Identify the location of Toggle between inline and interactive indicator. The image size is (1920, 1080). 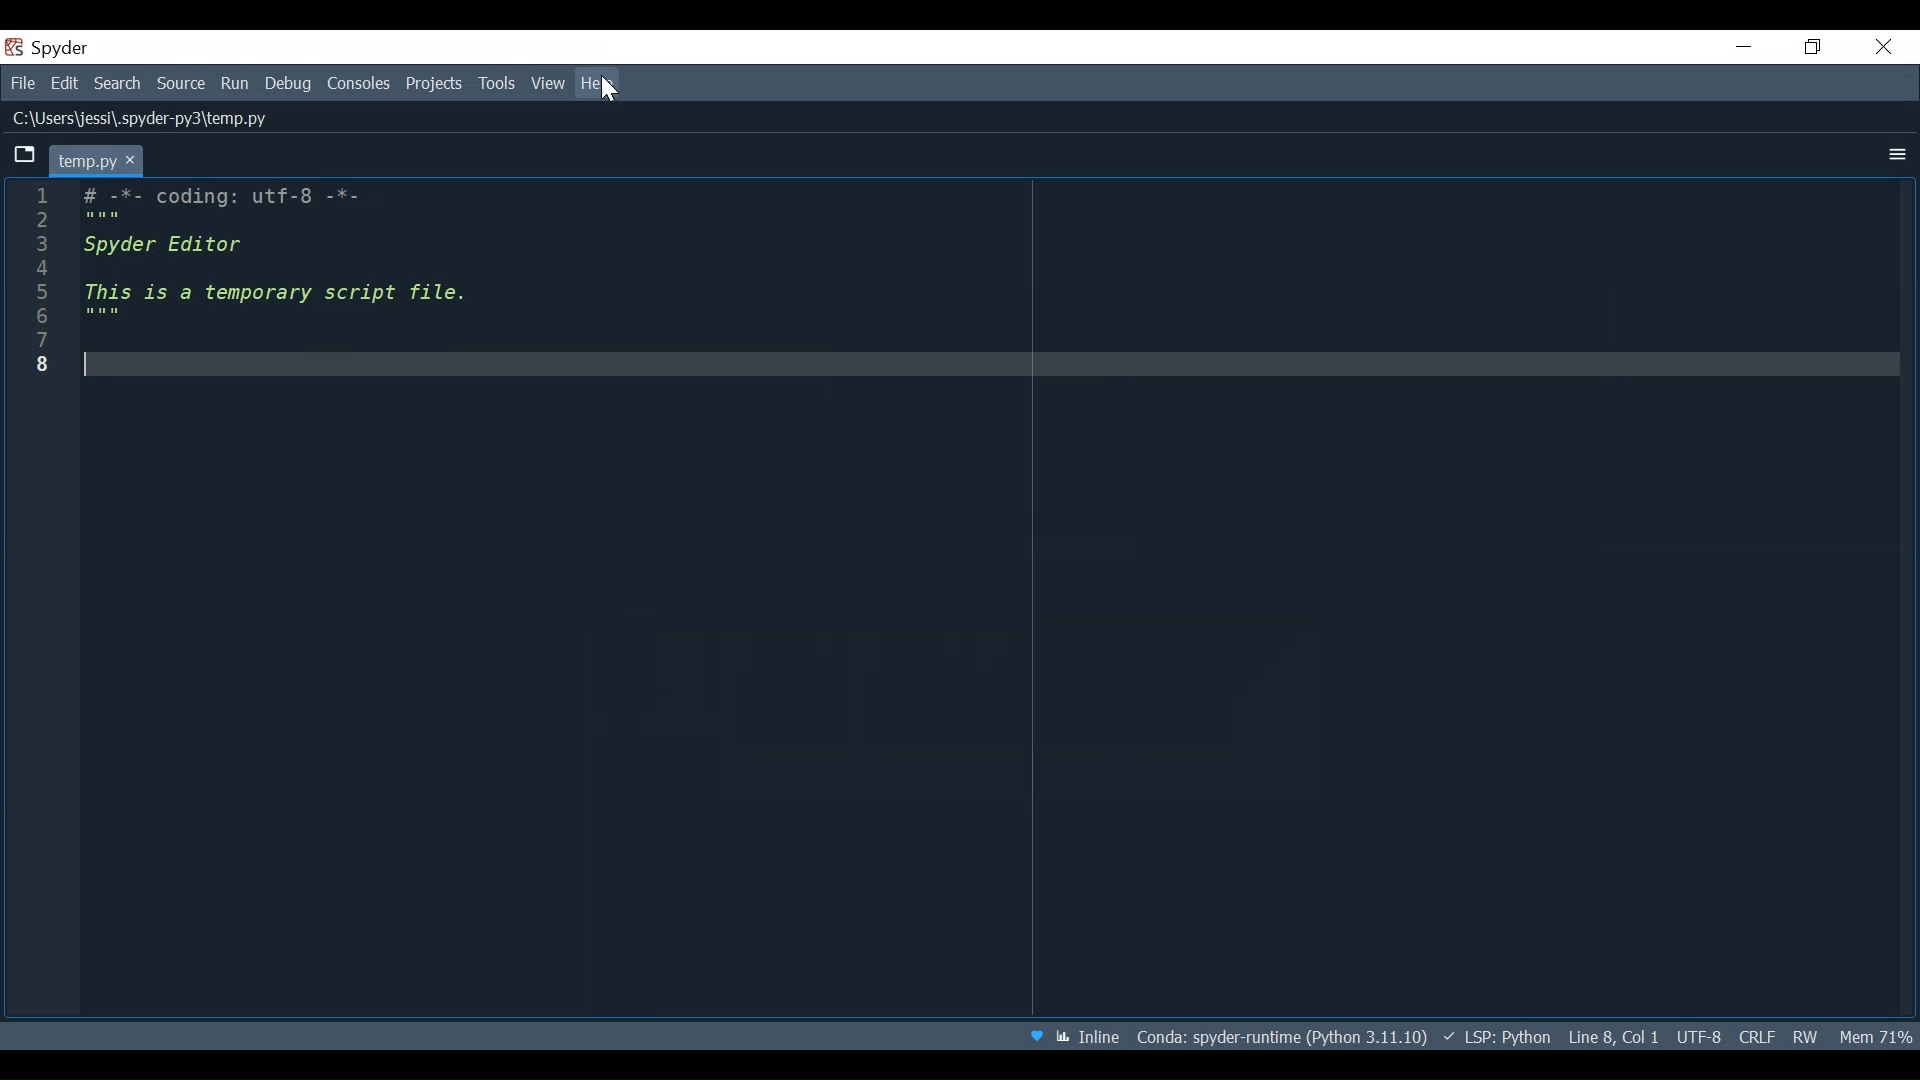
(1093, 1038).